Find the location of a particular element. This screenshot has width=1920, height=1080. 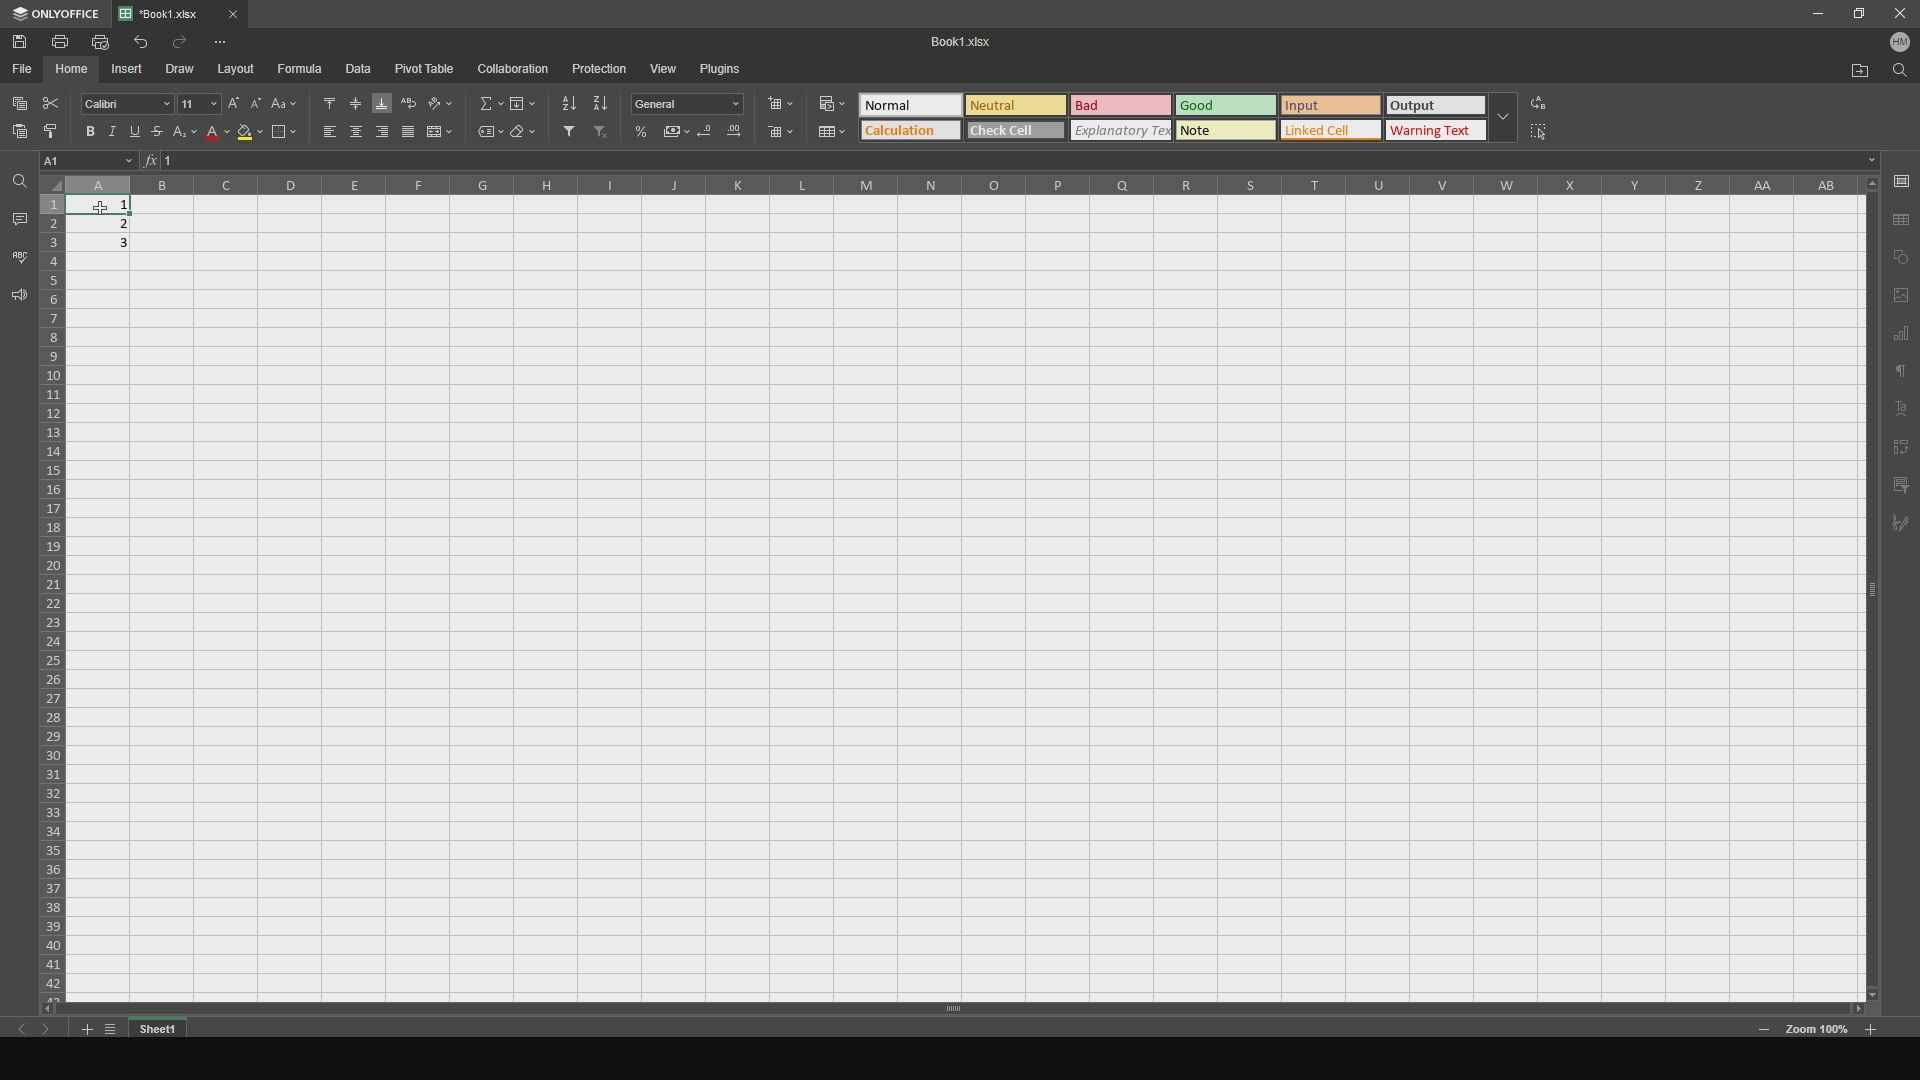

draw is located at coordinates (186, 68).